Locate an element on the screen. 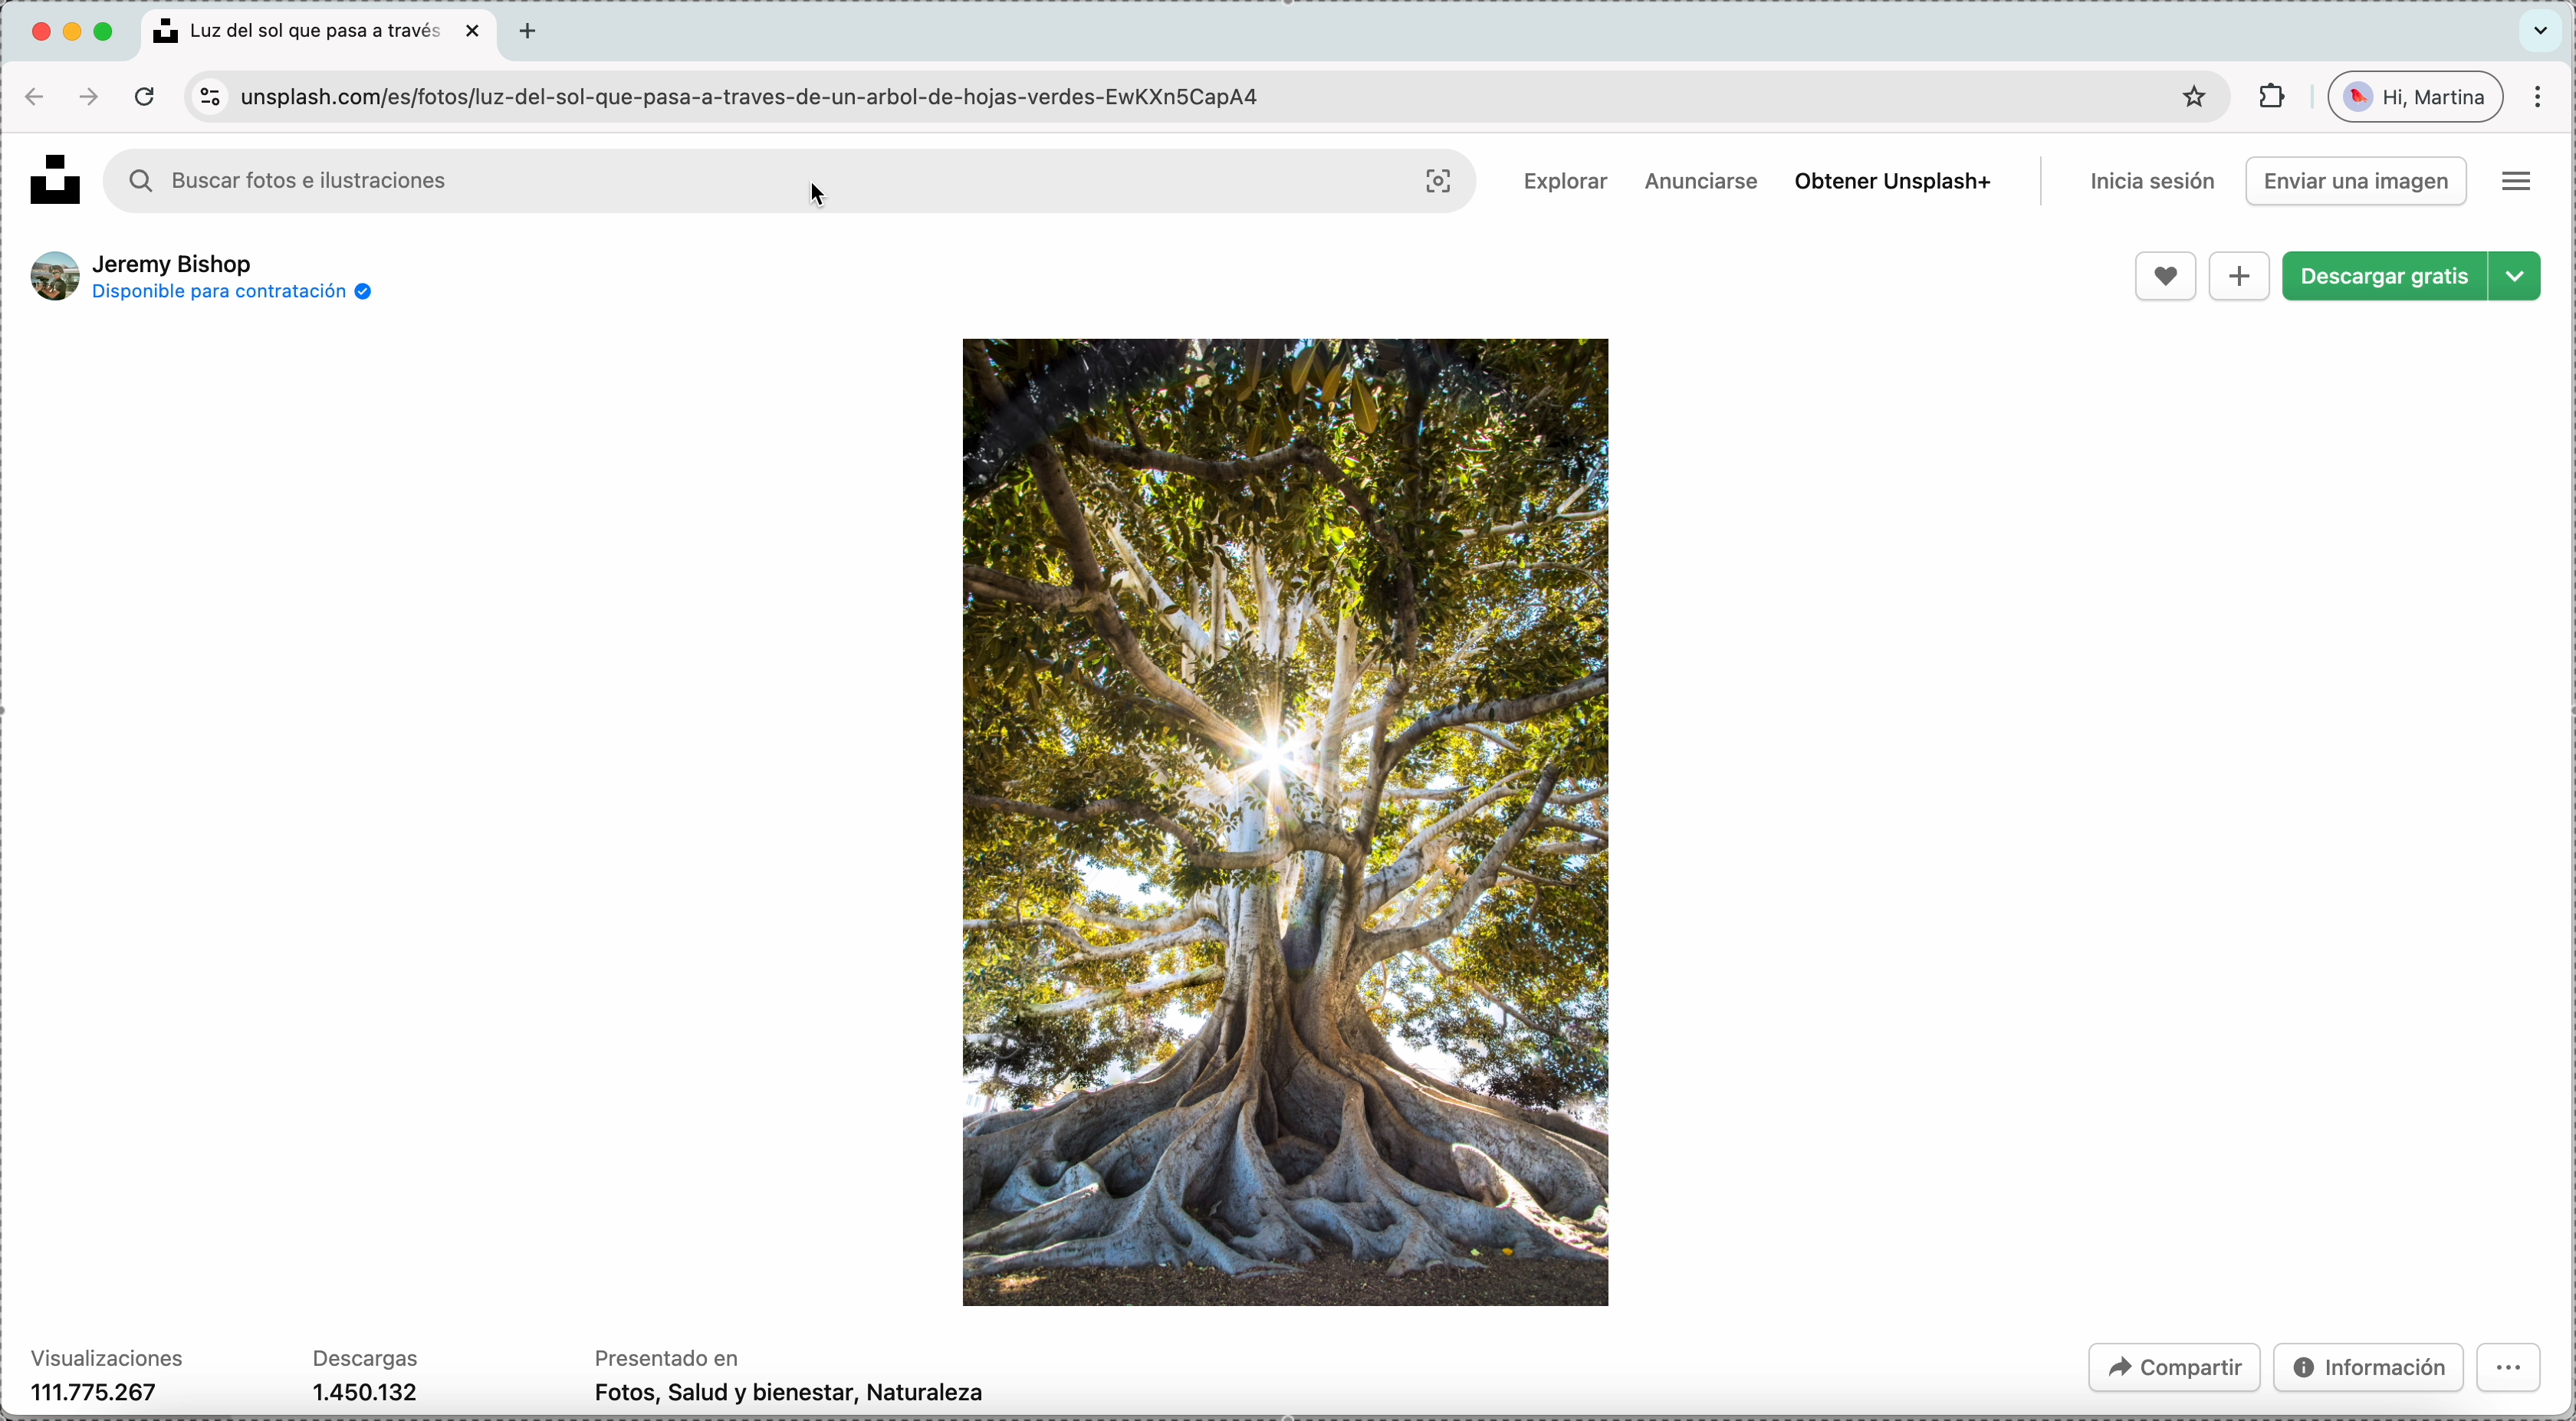 Image resolution: width=2576 pixels, height=1421 pixels. information is located at coordinates (2367, 1369).